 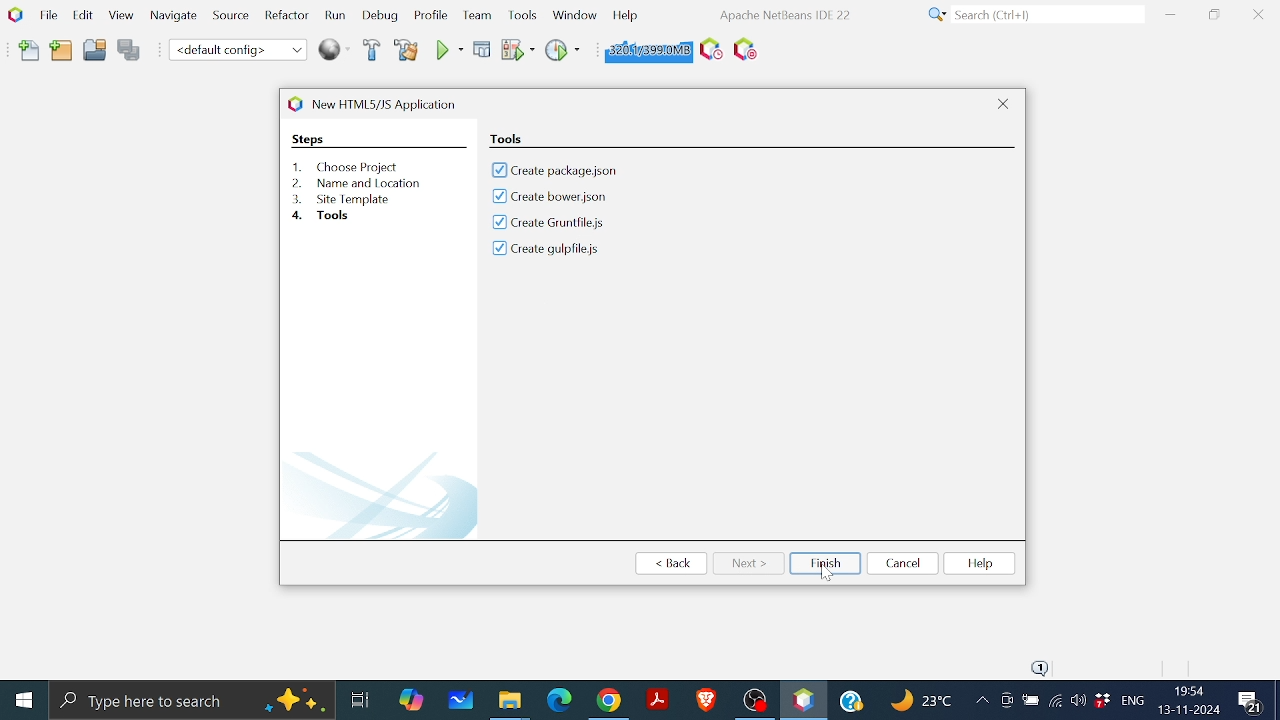 I want to click on Search, so click(x=1032, y=15).